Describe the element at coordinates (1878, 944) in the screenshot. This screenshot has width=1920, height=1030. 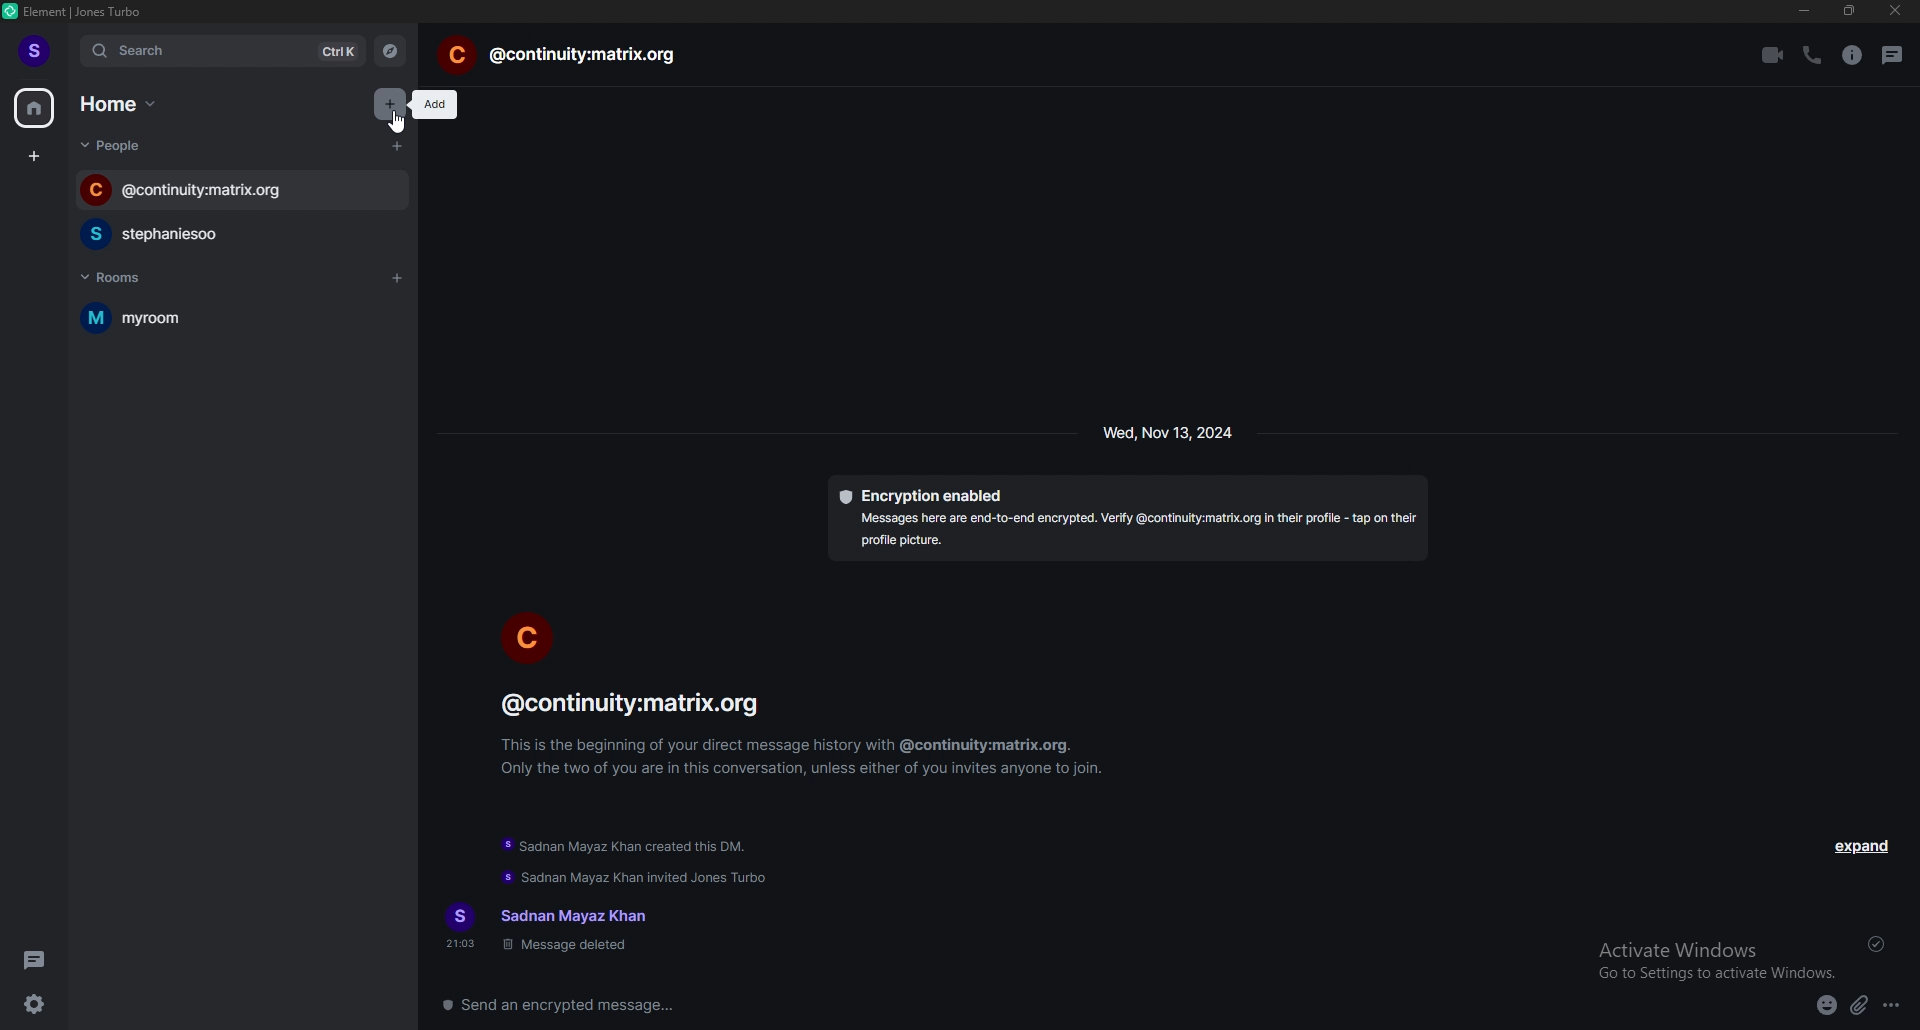
I see `delivered` at that location.